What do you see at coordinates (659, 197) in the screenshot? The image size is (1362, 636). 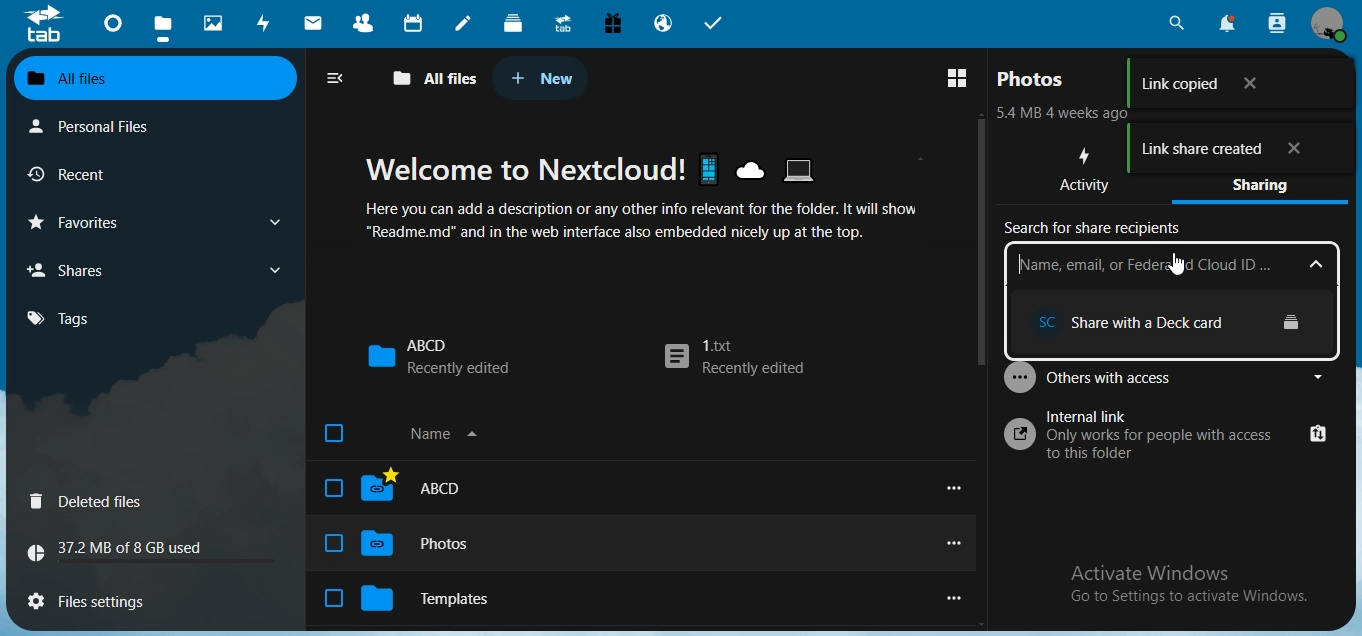 I see `text` at bounding box center [659, 197].